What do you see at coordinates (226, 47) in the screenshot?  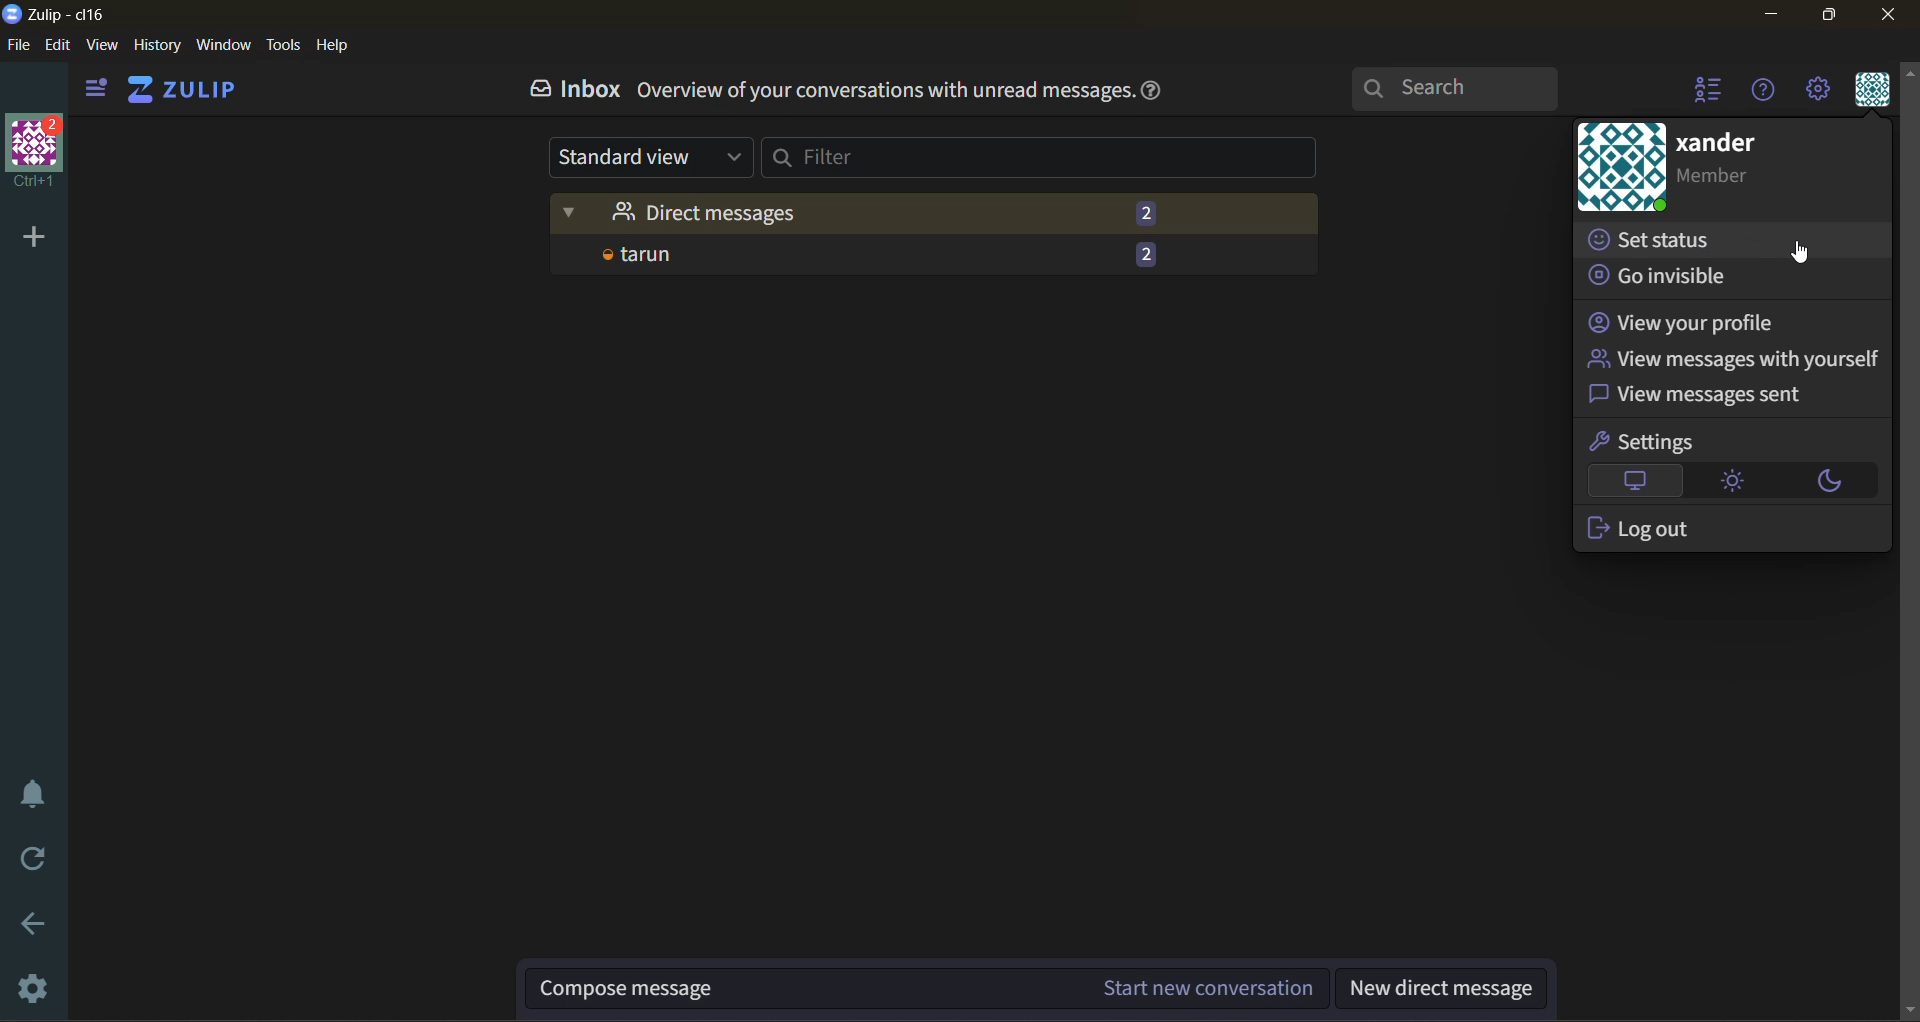 I see `window` at bounding box center [226, 47].